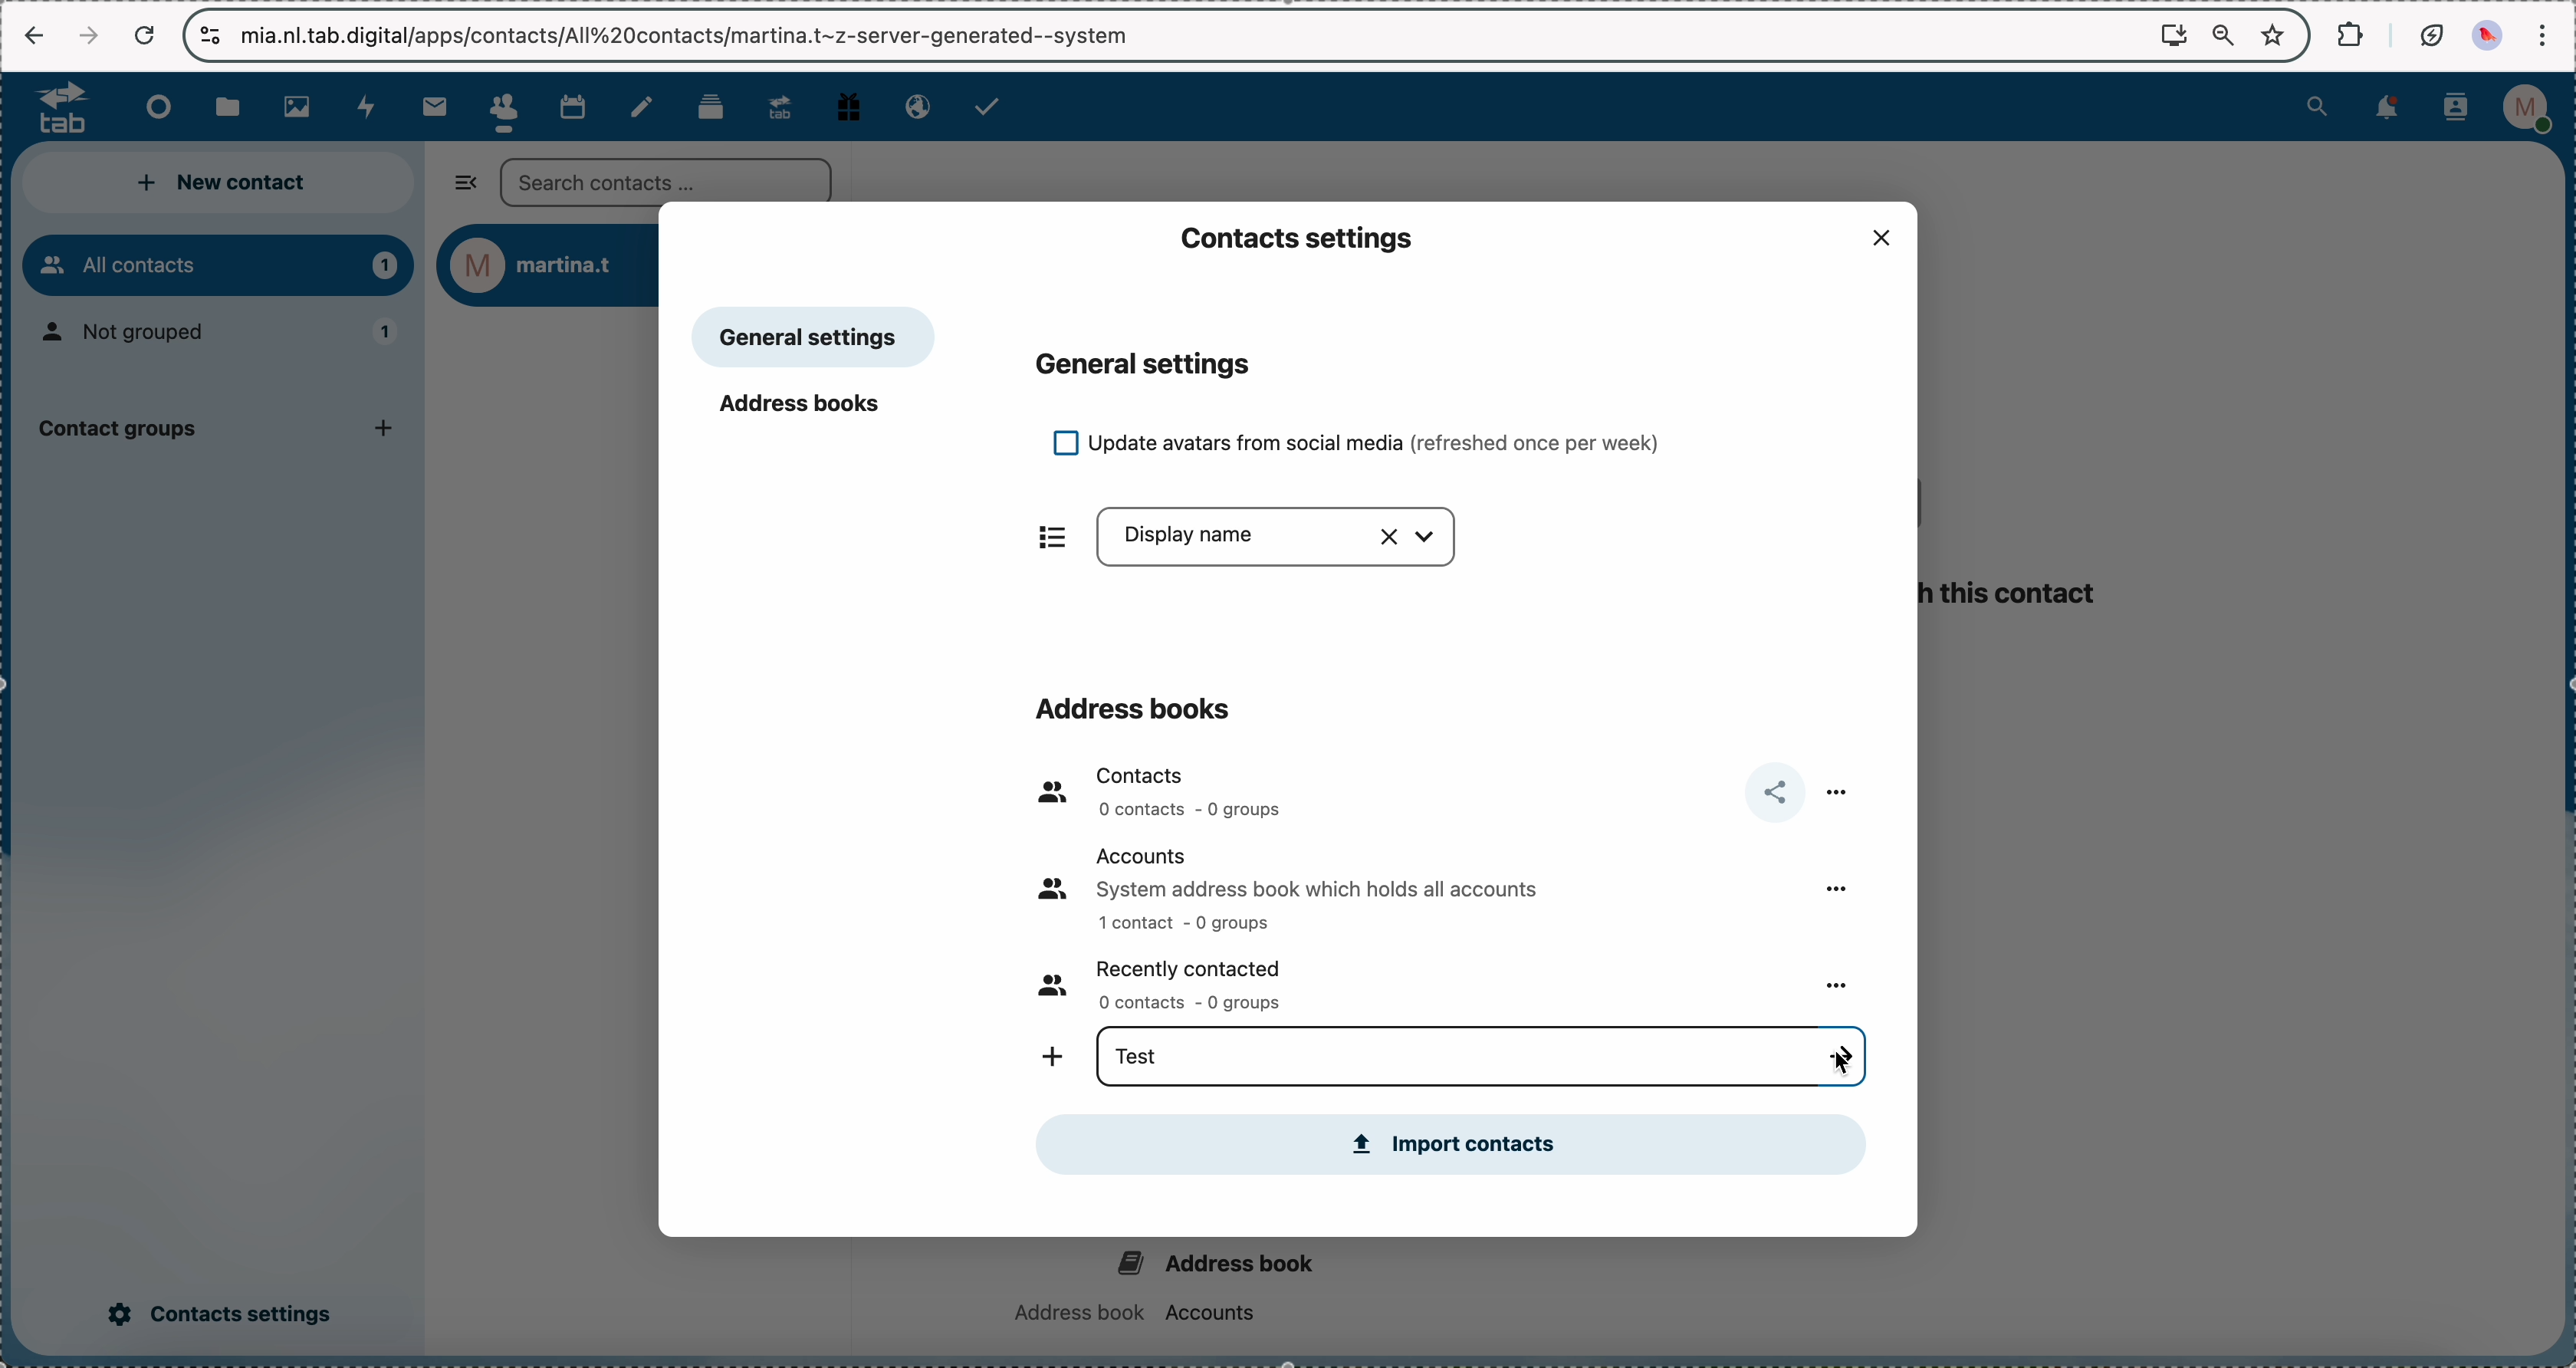  Describe the element at coordinates (1771, 792) in the screenshot. I see `share` at that location.